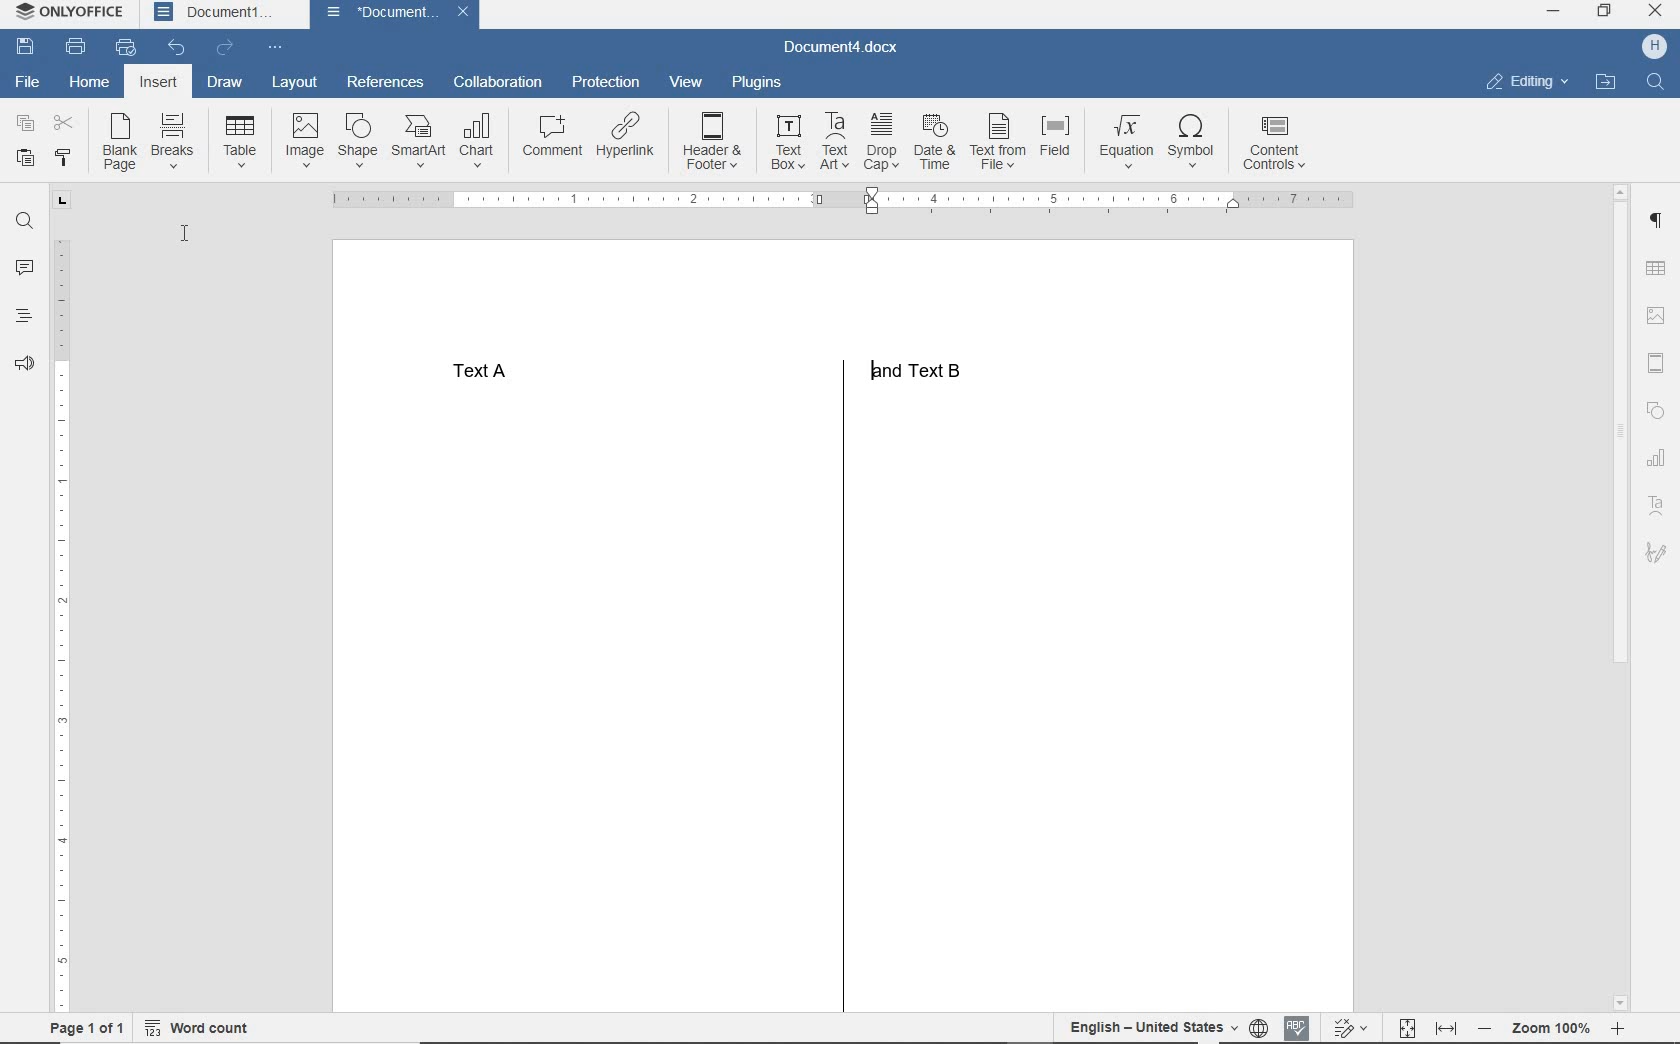 This screenshot has width=1680, height=1044. What do you see at coordinates (1196, 142) in the screenshot?
I see `SYMBOL` at bounding box center [1196, 142].